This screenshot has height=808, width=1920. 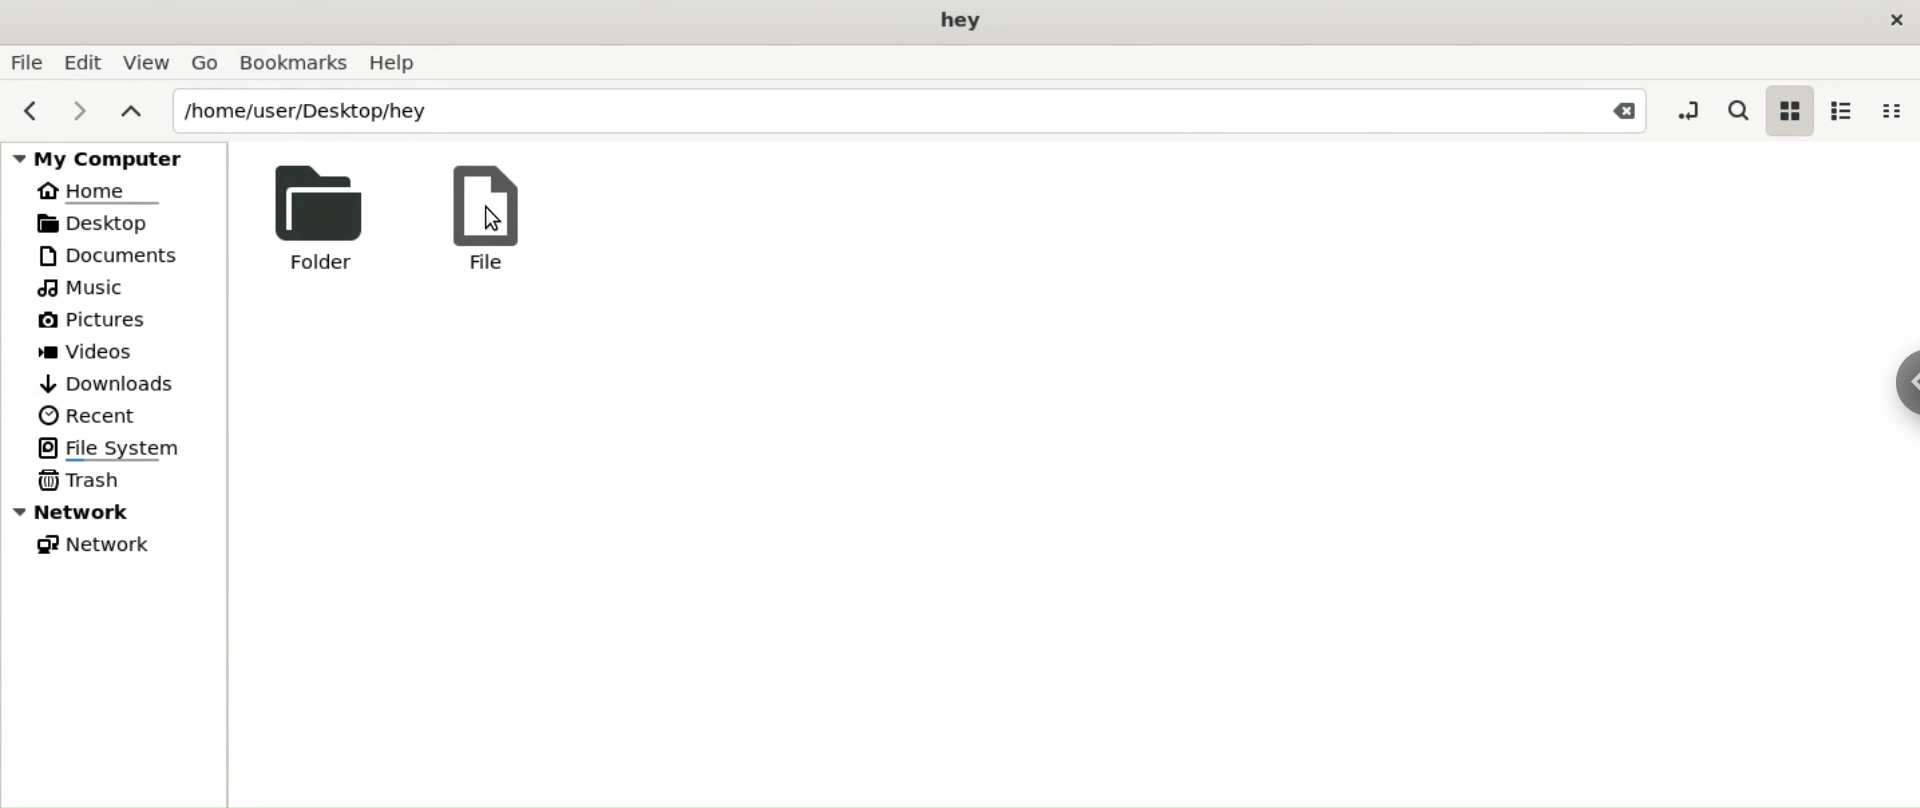 What do you see at coordinates (1792, 114) in the screenshot?
I see `icon view` at bounding box center [1792, 114].